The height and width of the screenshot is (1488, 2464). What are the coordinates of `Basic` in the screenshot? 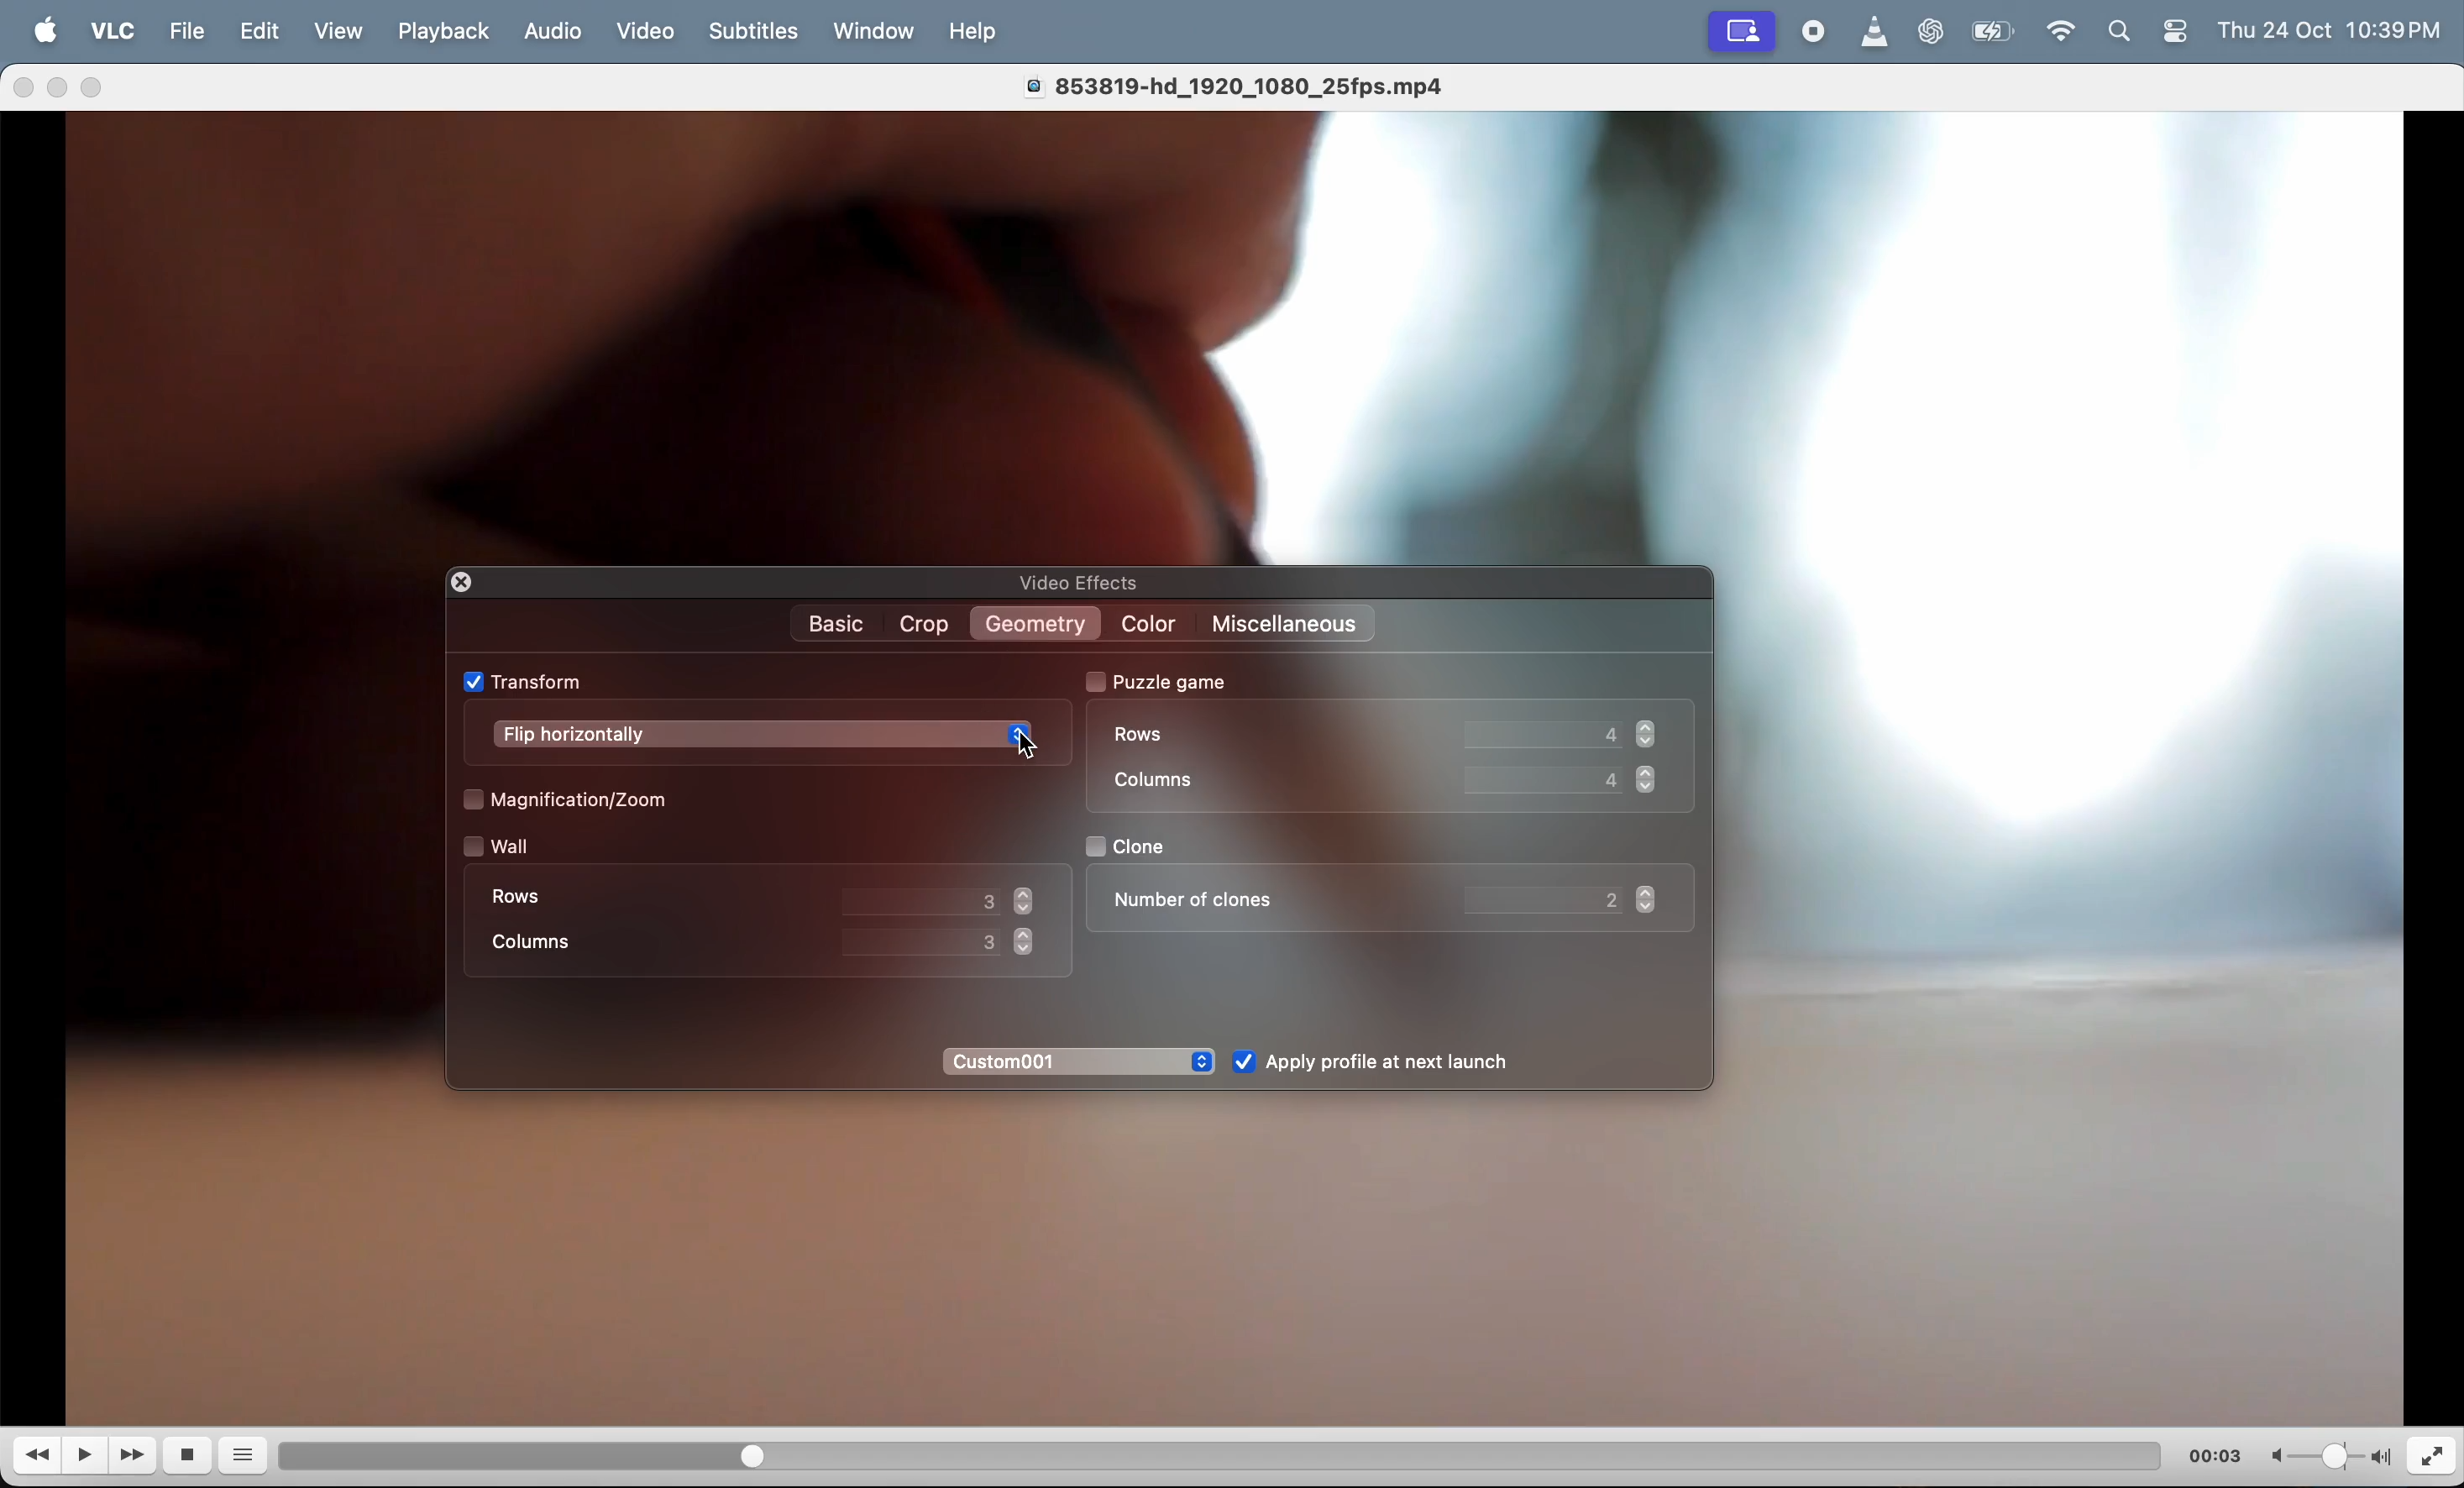 It's located at (841, 622).